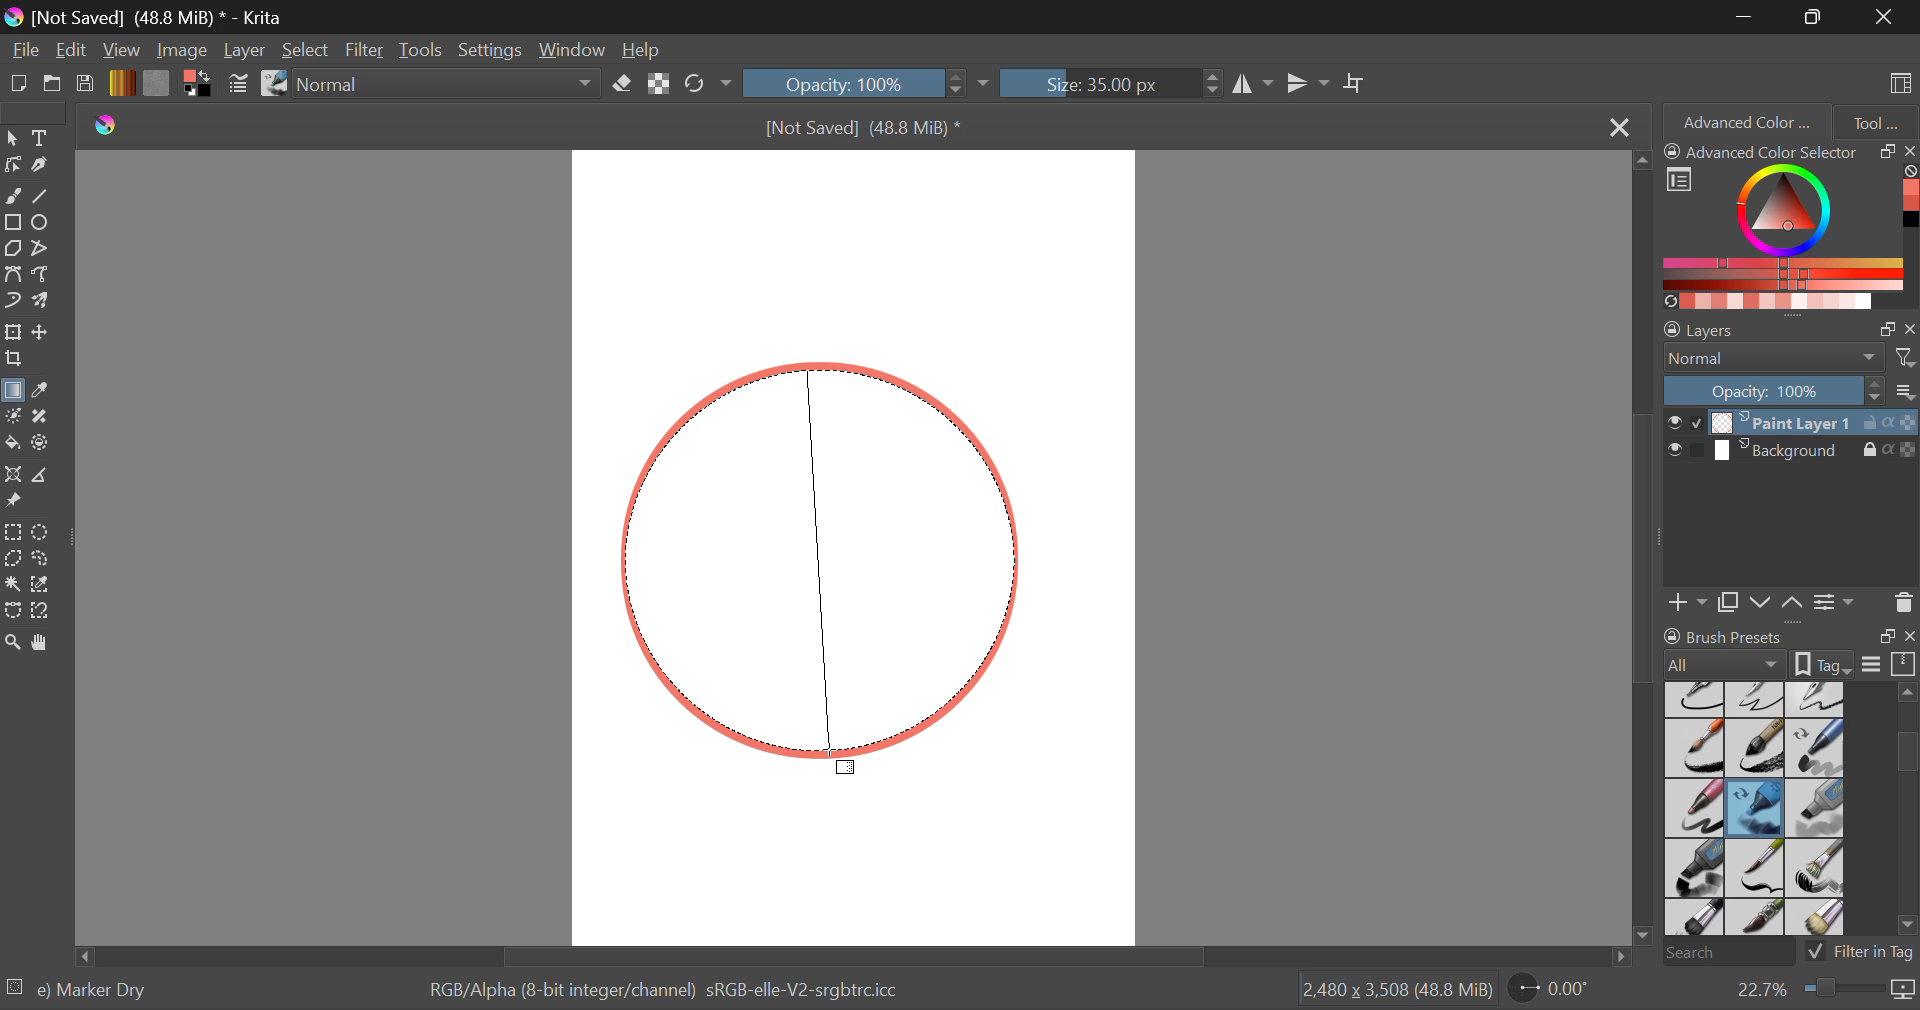 Image resolution: width=1920 pixels, height=1010 pixels. What do you see at coordinates (82, 987) in the screenshot?
I see `Selected Brush Preset` at bounding box center [82, 987].